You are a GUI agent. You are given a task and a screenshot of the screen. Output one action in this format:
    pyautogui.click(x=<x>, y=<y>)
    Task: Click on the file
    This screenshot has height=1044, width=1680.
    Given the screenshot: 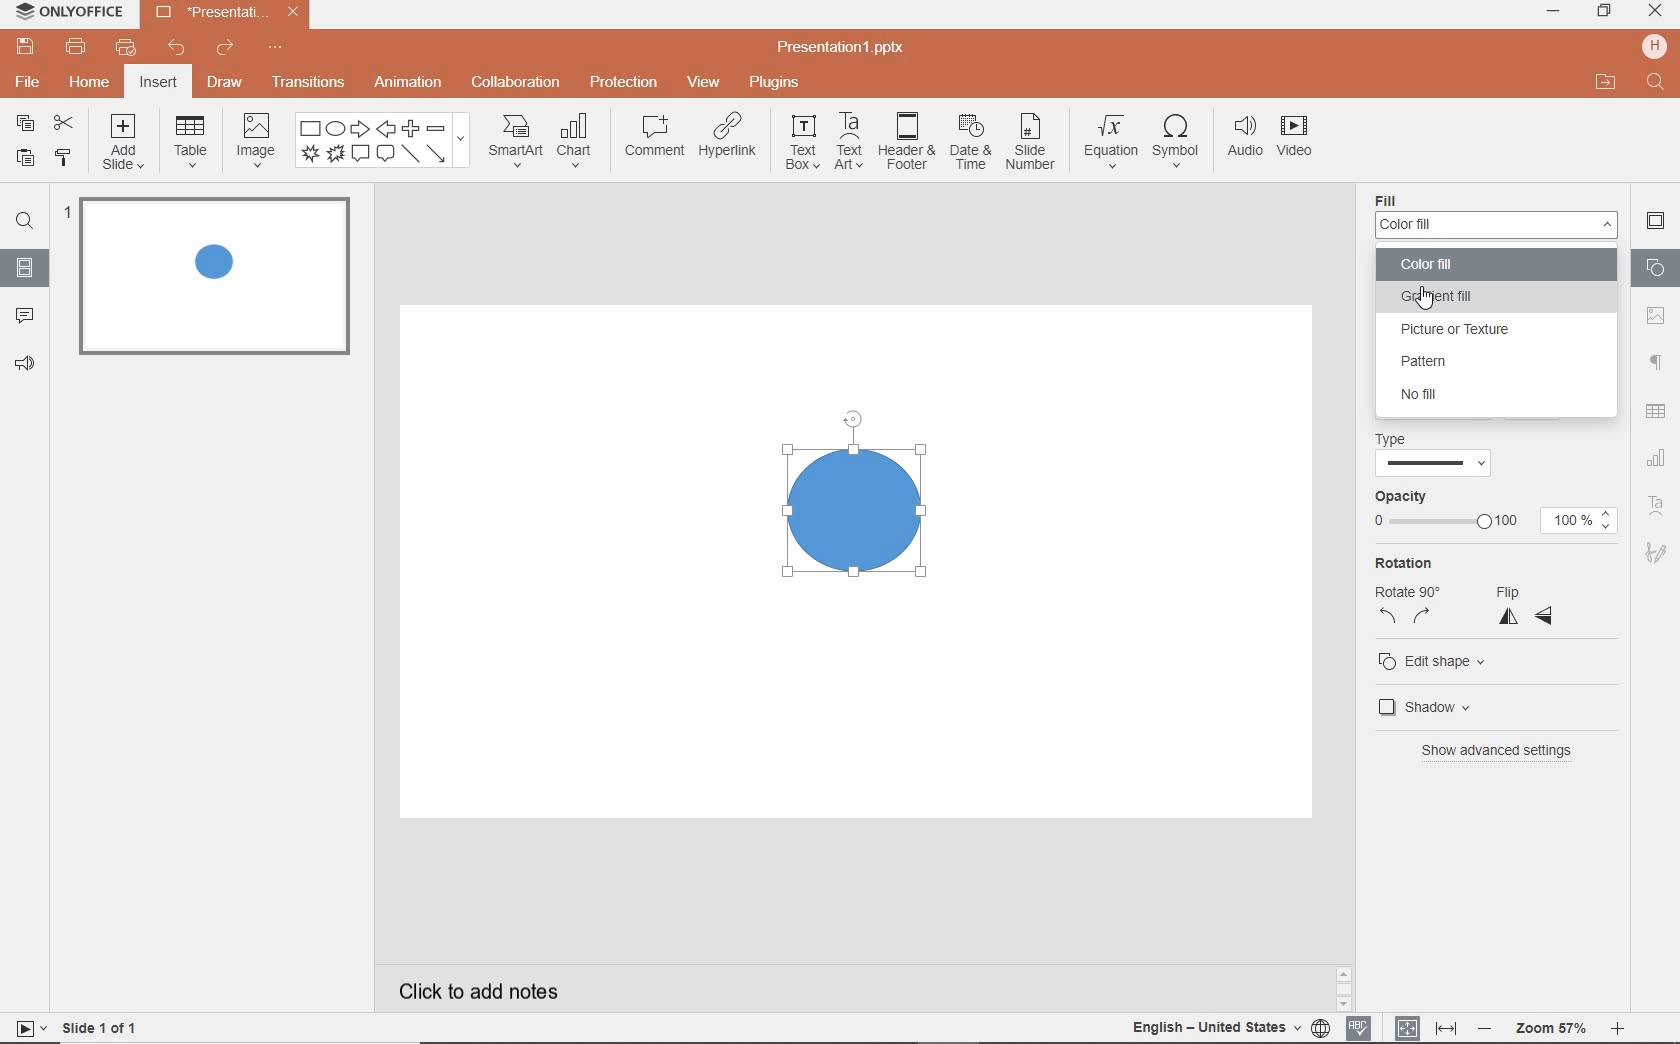 What is the action you would take?
    pyautogui.click(x=26, y=81)
    